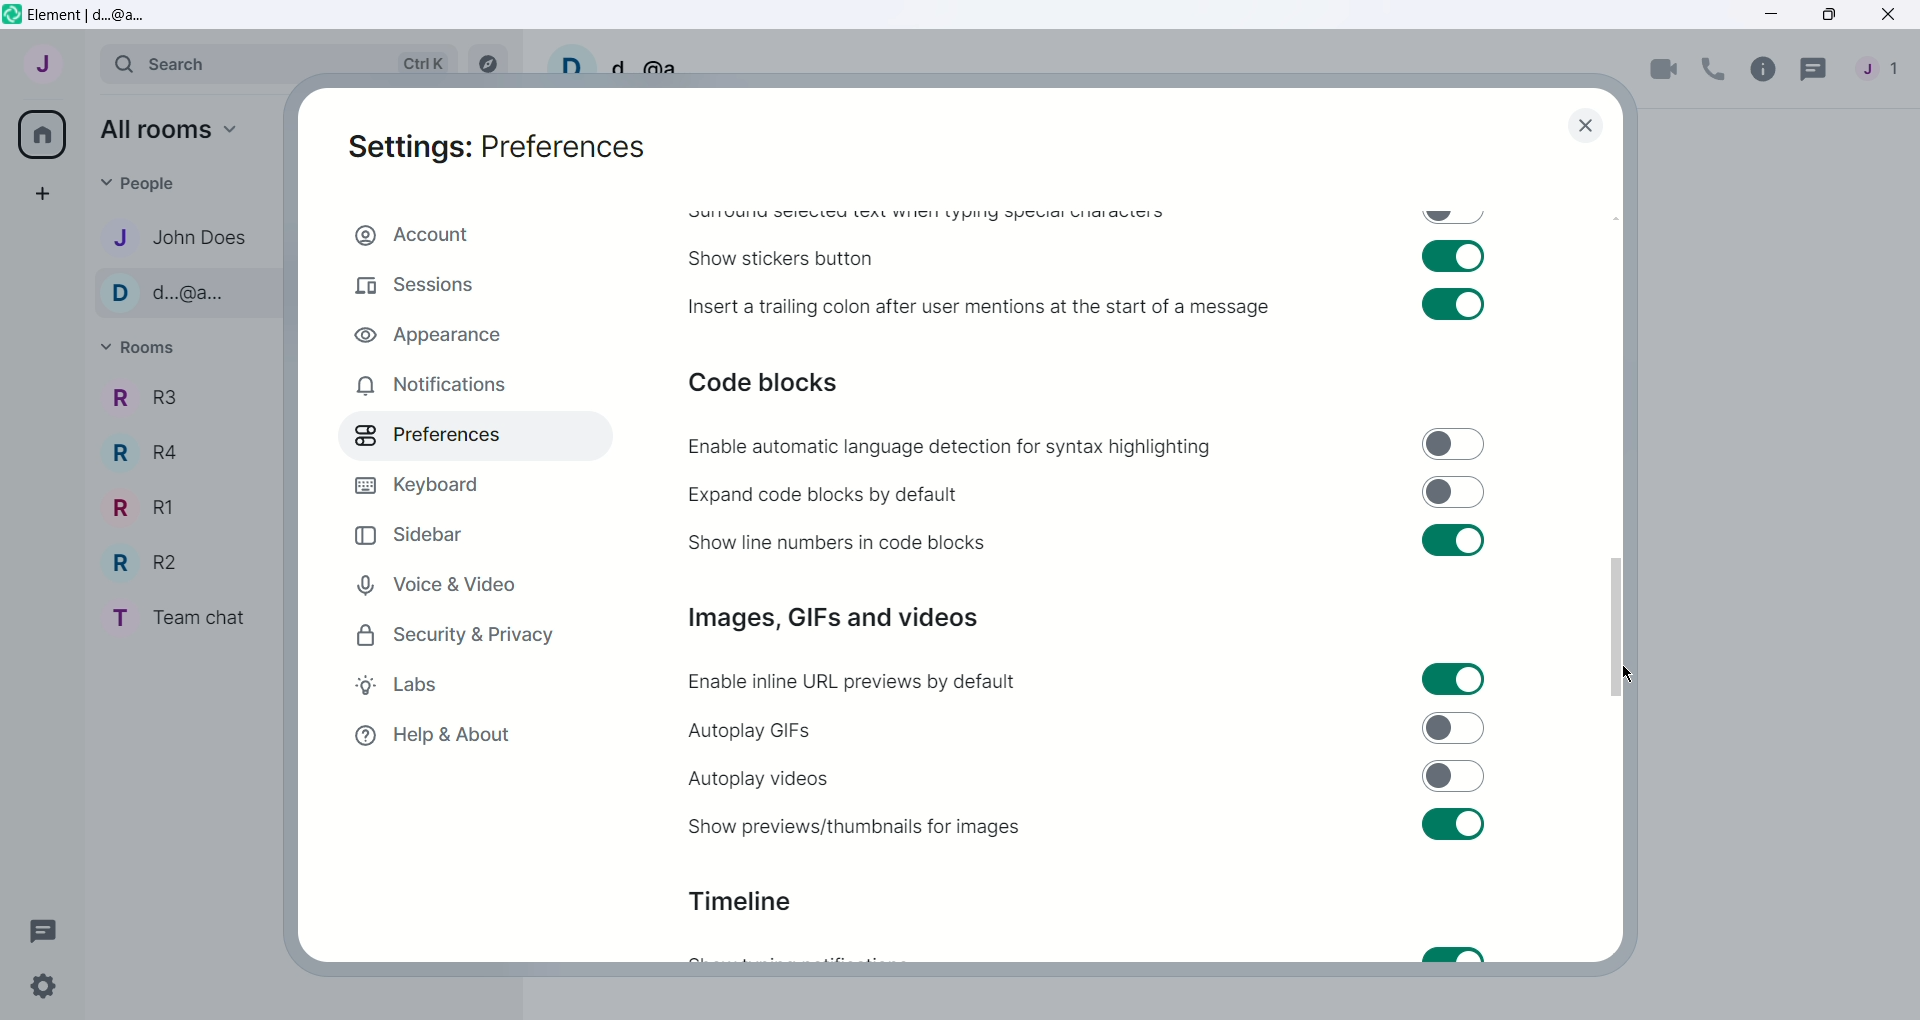 The height and width of the screenshot is (1020, 1920). I want to click on Team chat - room name, so click(188, 617).